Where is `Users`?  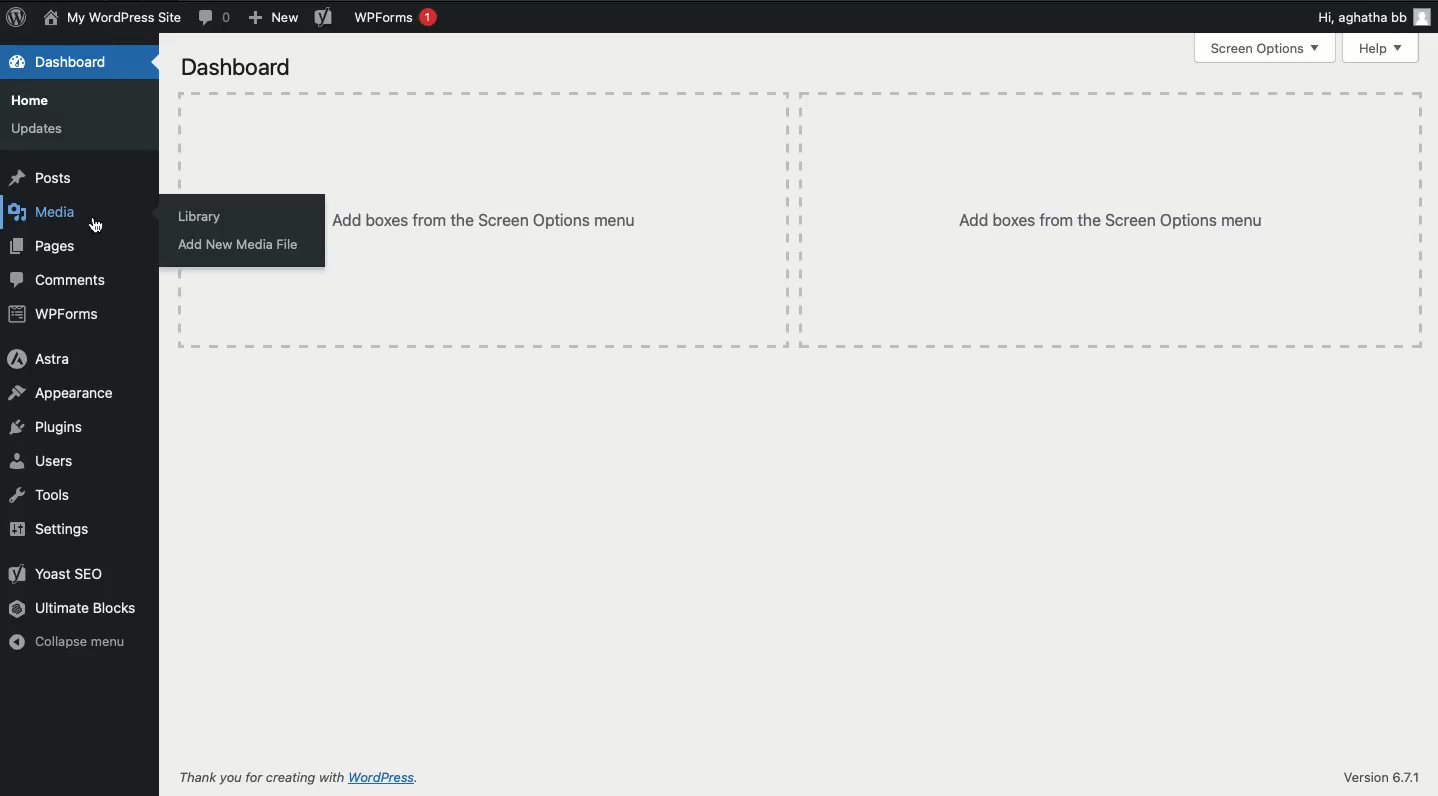
Users is located at coordinates (48, 459).